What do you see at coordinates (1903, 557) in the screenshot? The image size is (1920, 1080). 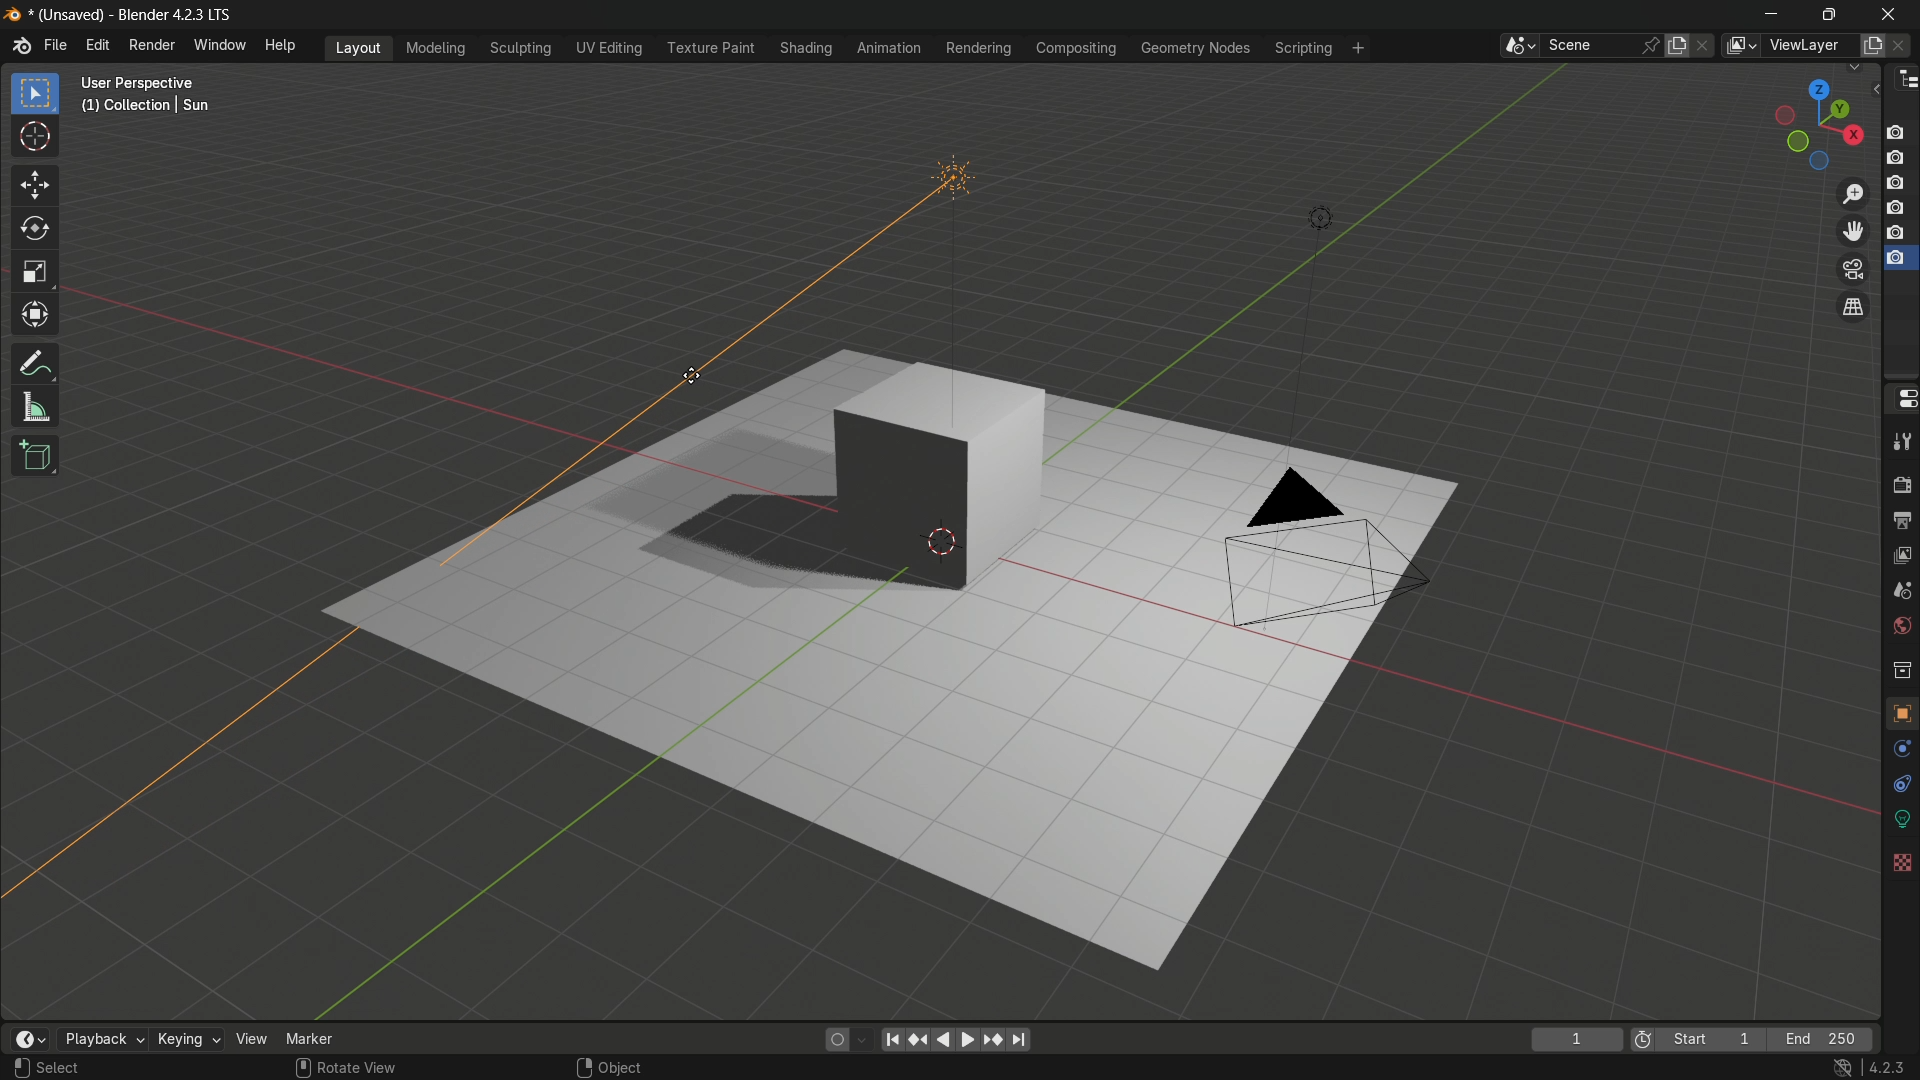 I see `view layer` at bounding box center [1903, 557].